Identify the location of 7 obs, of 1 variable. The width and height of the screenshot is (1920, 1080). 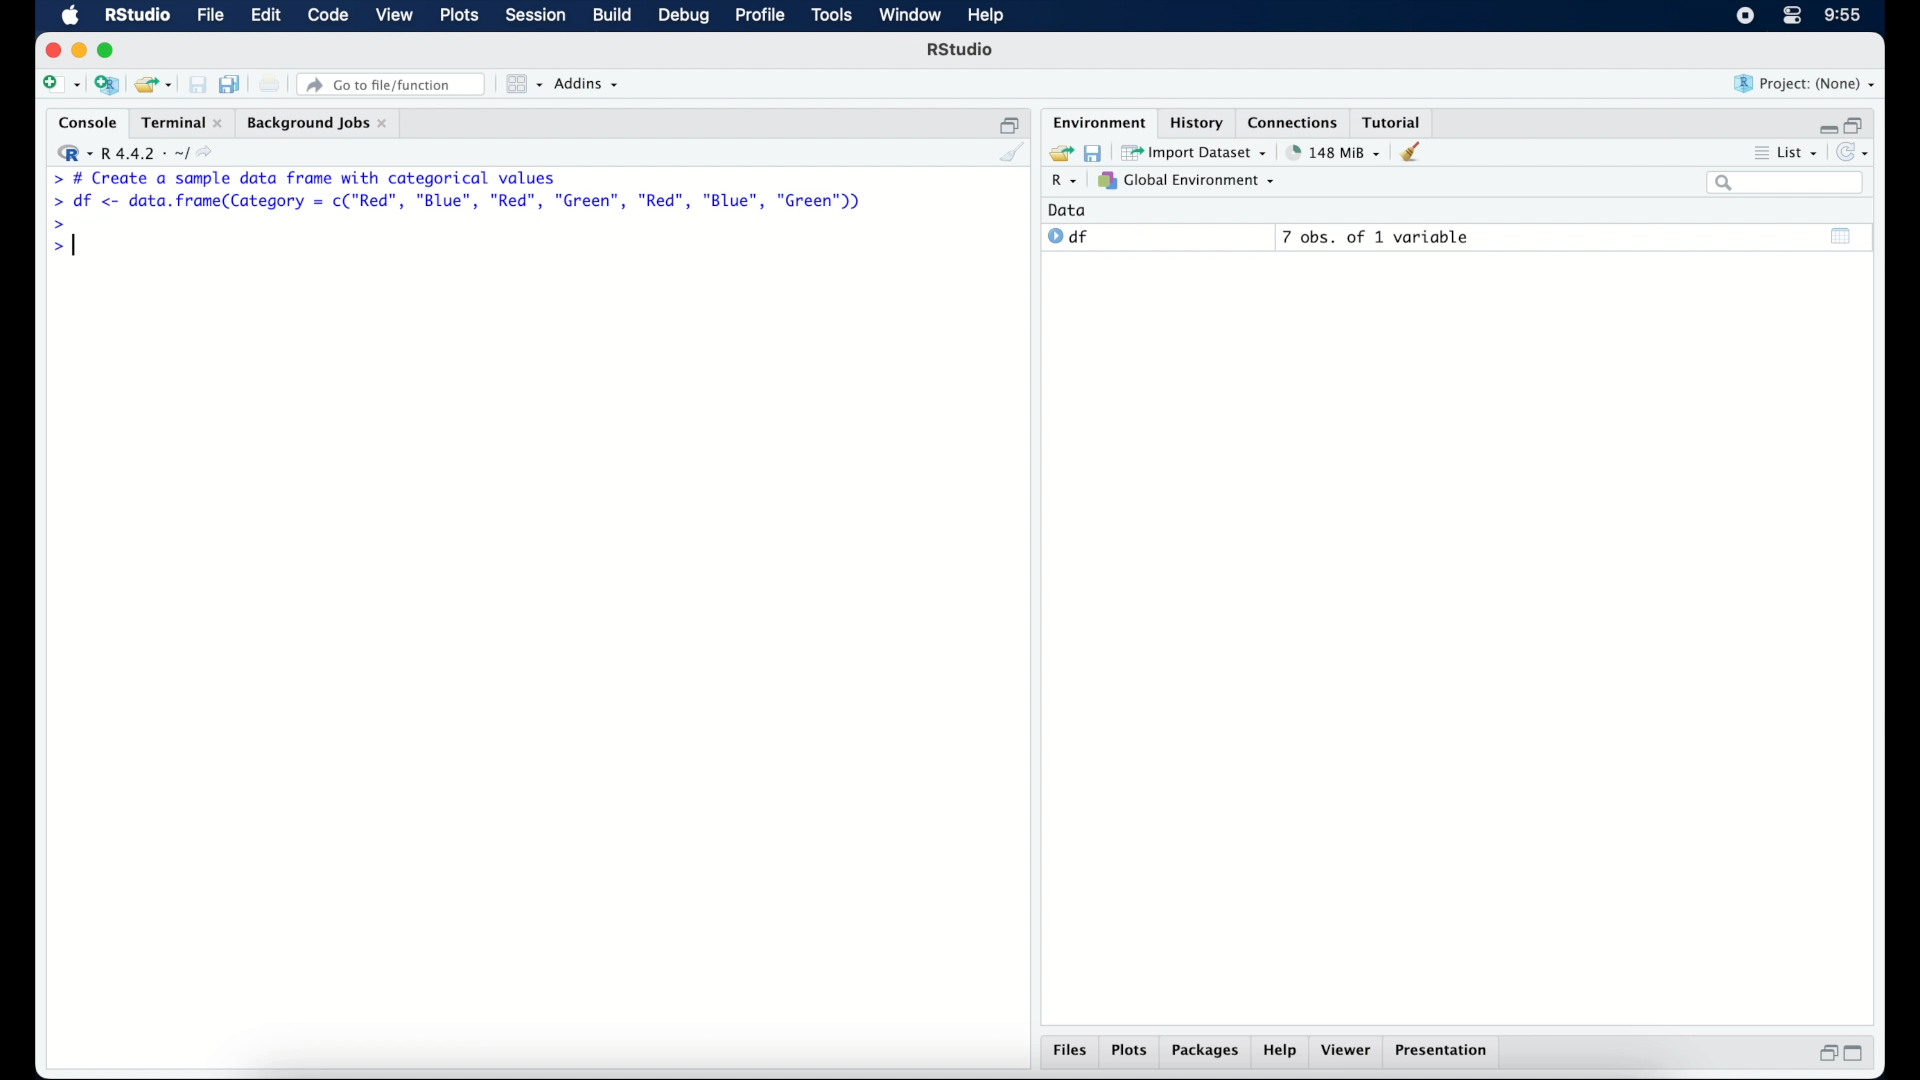
(1376, 238).